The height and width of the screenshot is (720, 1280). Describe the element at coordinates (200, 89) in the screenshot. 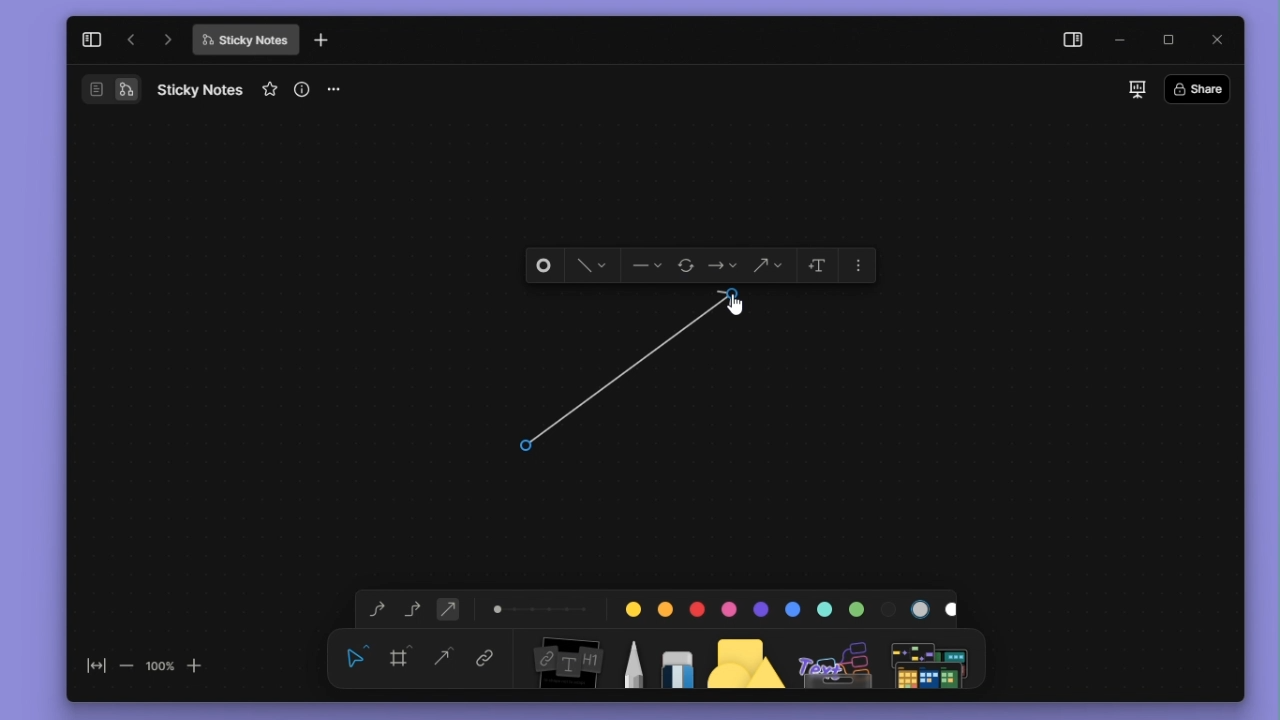

I see `file name` at that location.